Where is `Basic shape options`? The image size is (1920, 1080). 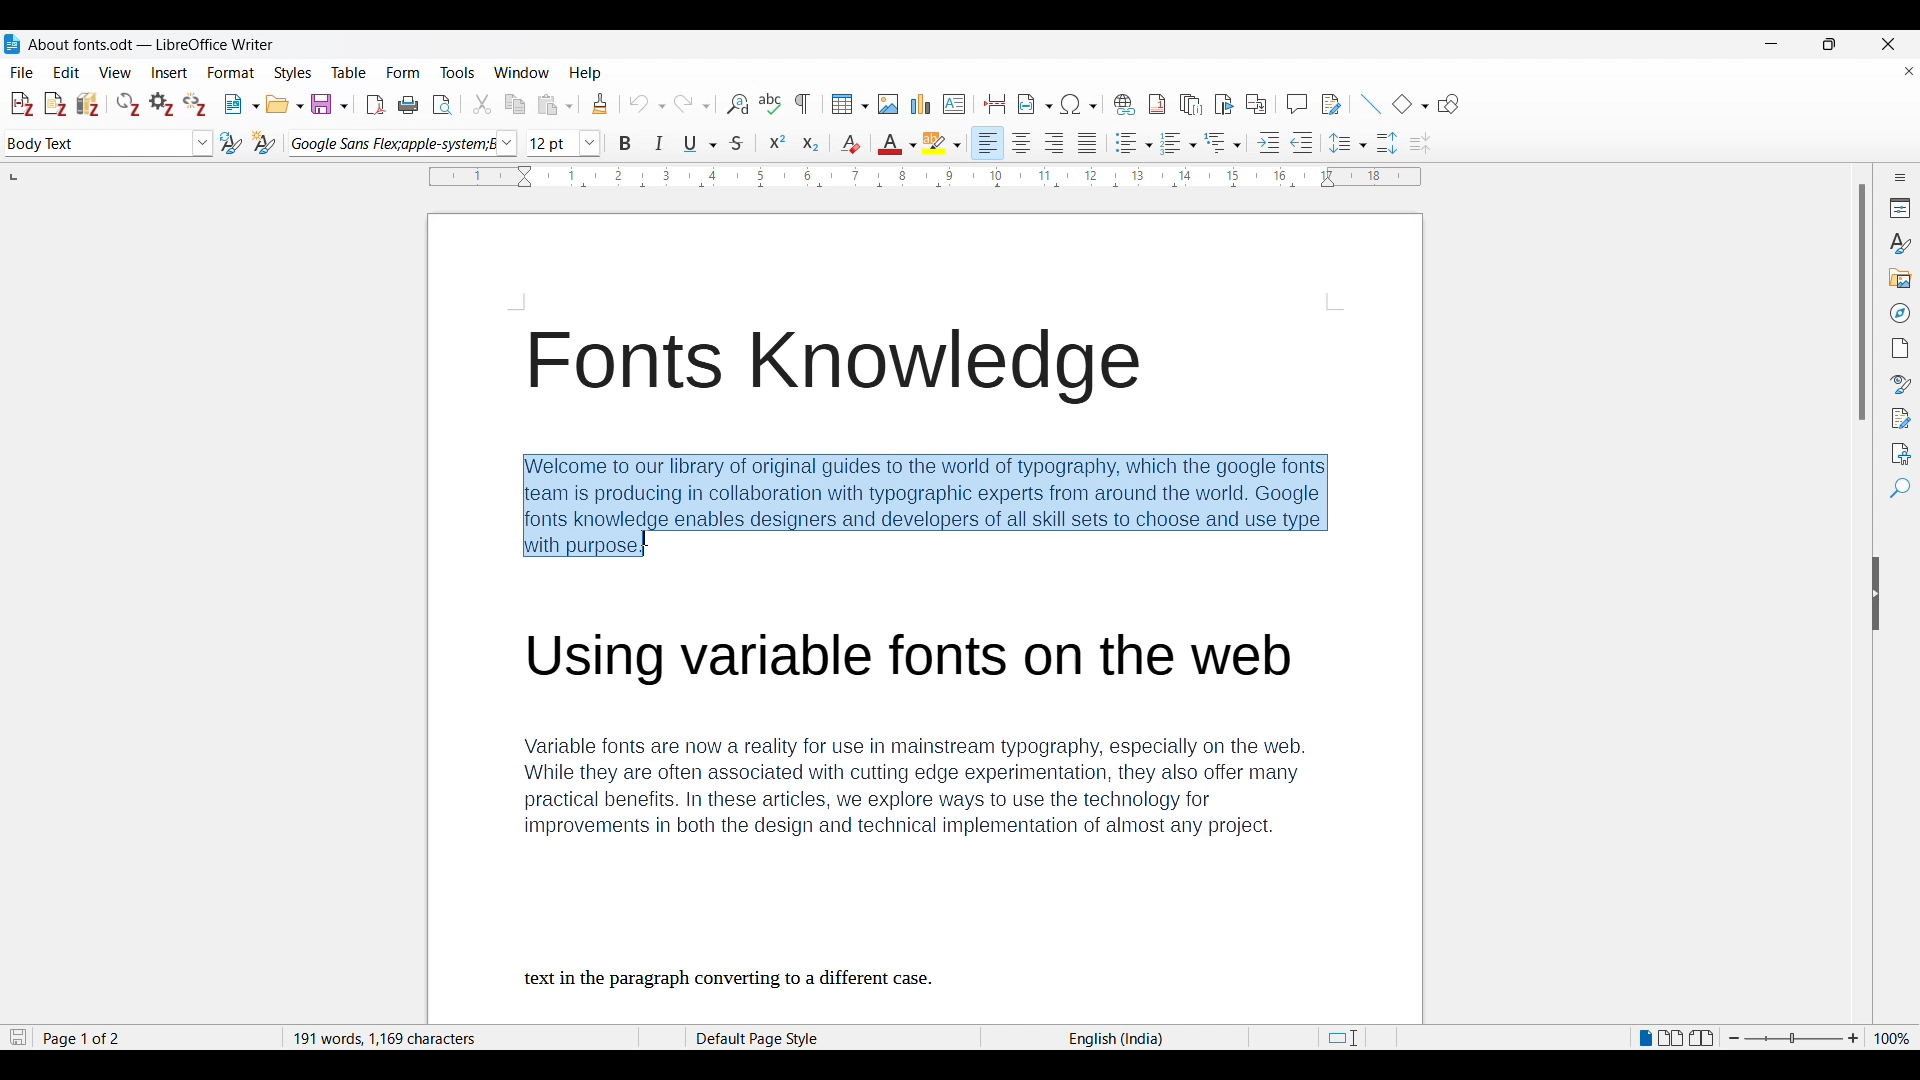 Basic shape options is located at coordinates (1411, 103).